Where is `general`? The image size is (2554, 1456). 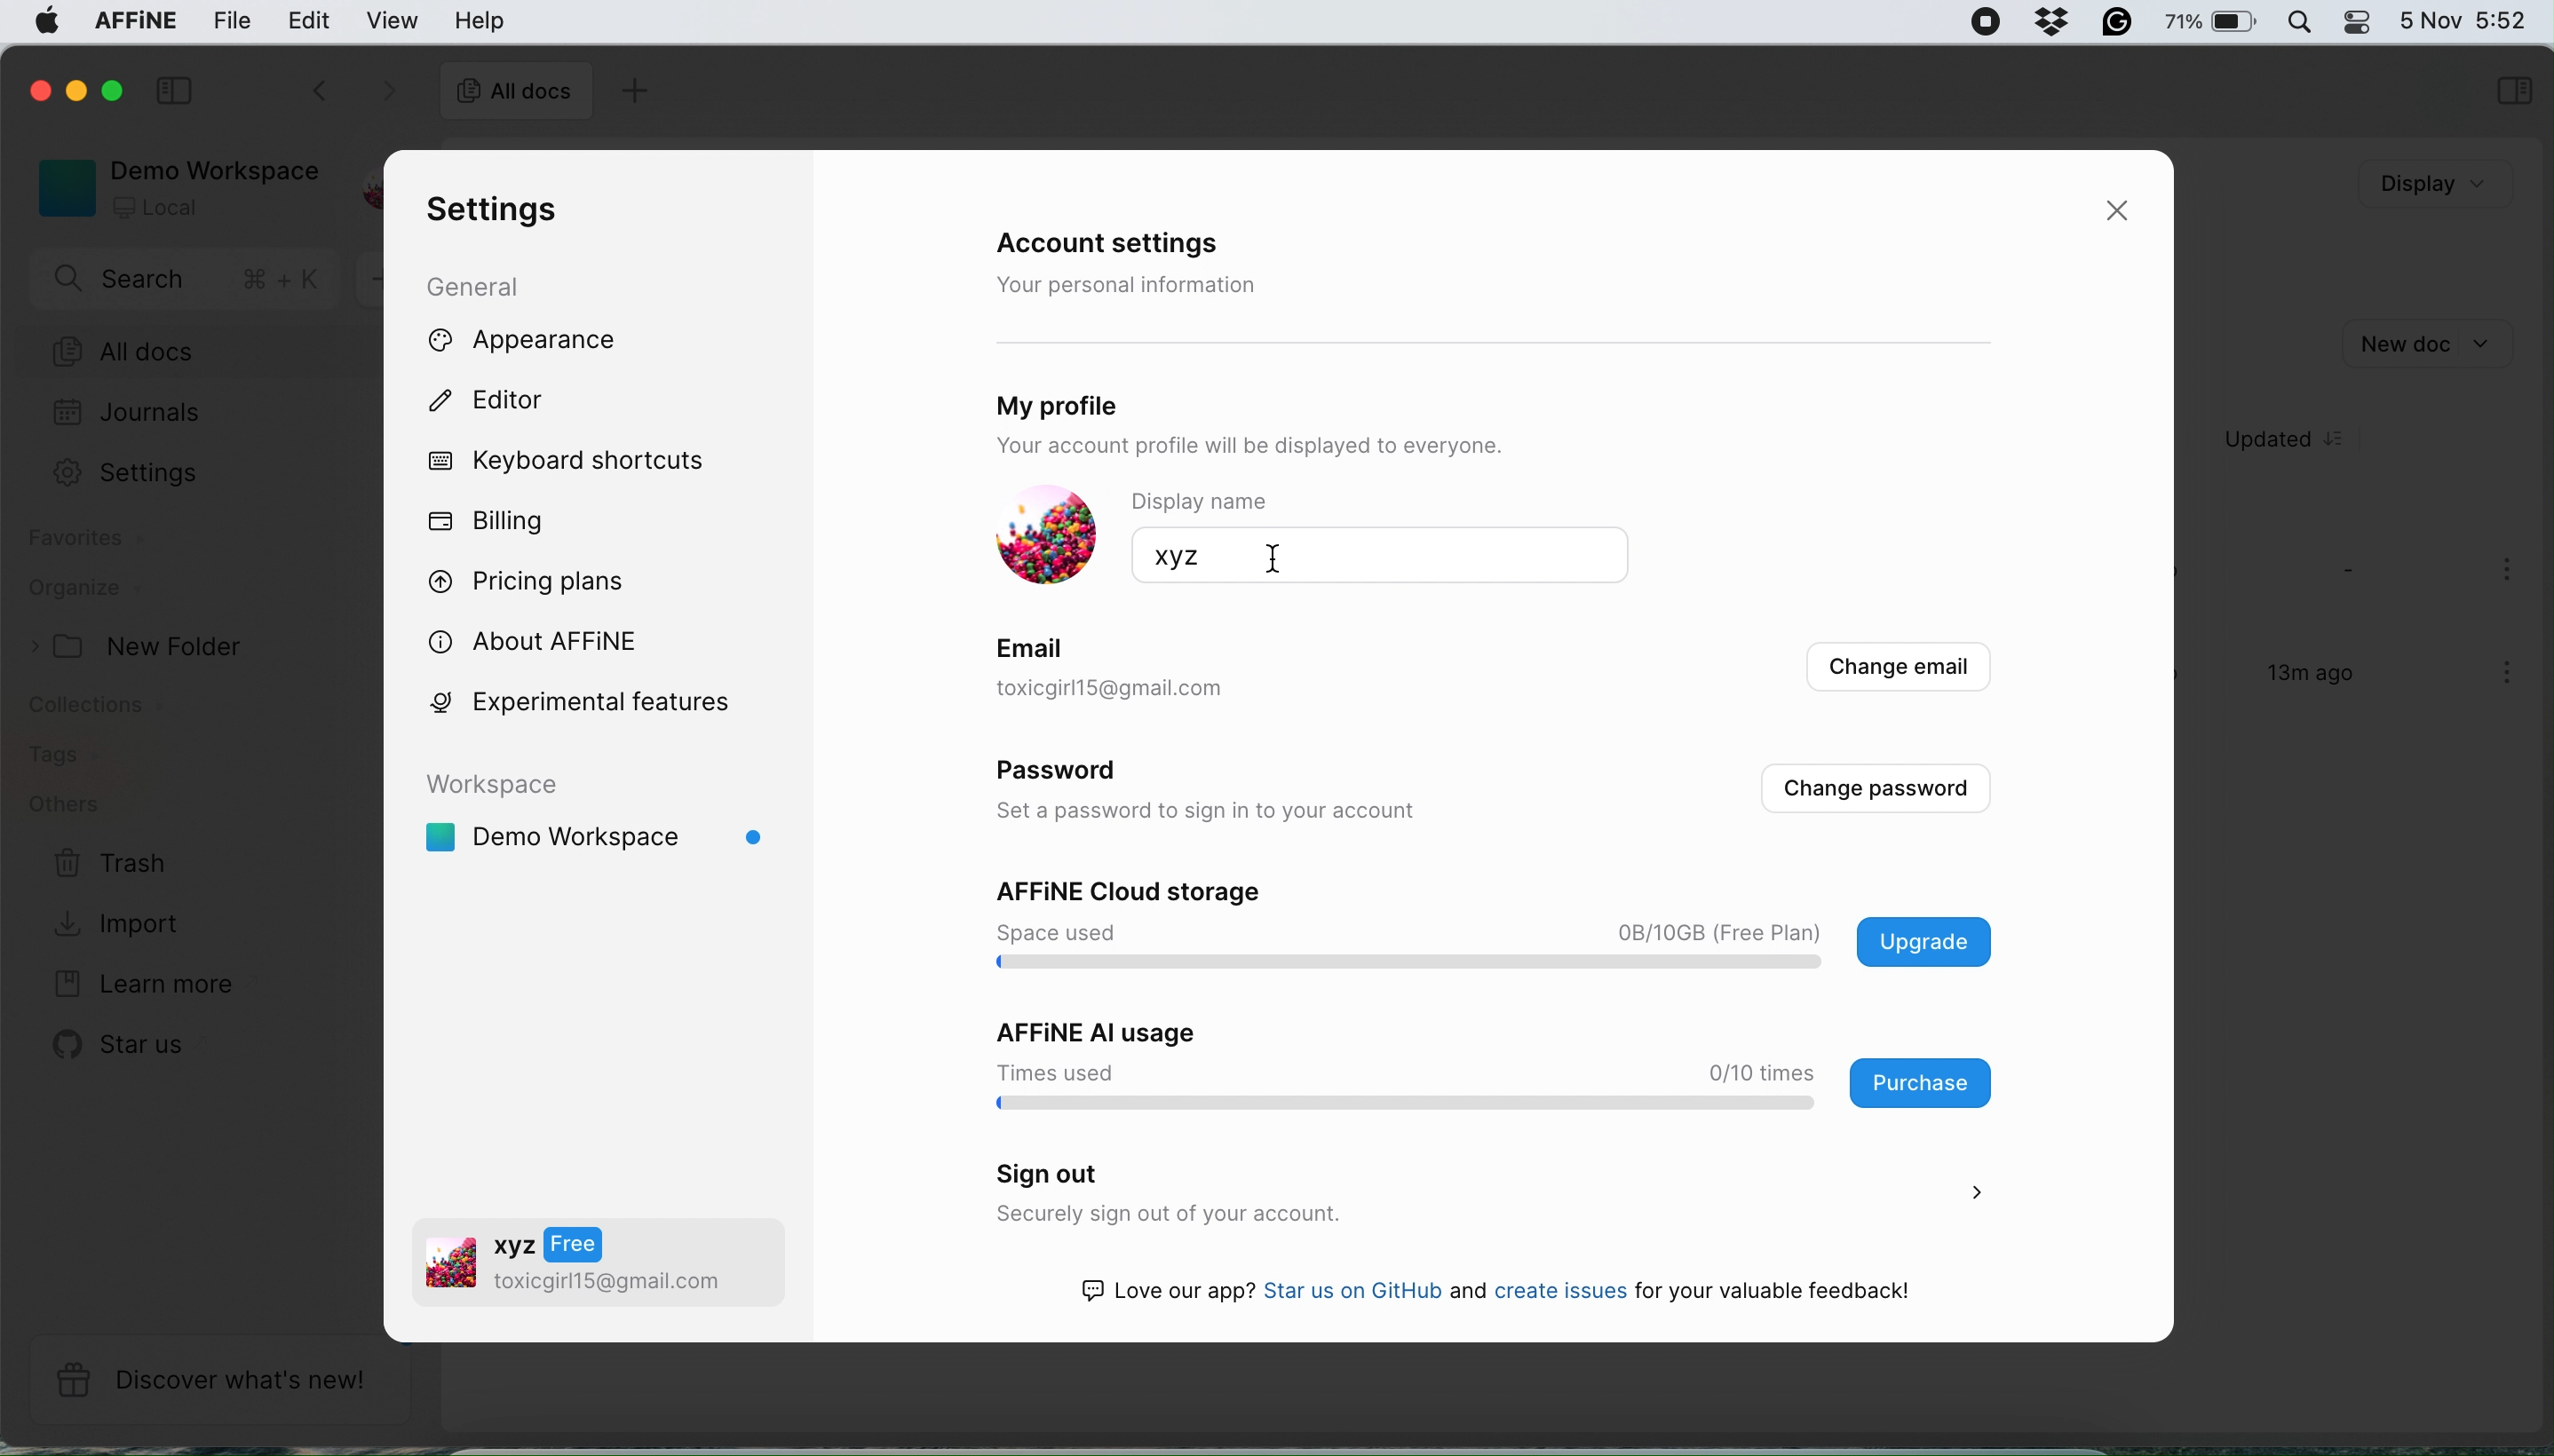 general is located at coordinates (492, 285).